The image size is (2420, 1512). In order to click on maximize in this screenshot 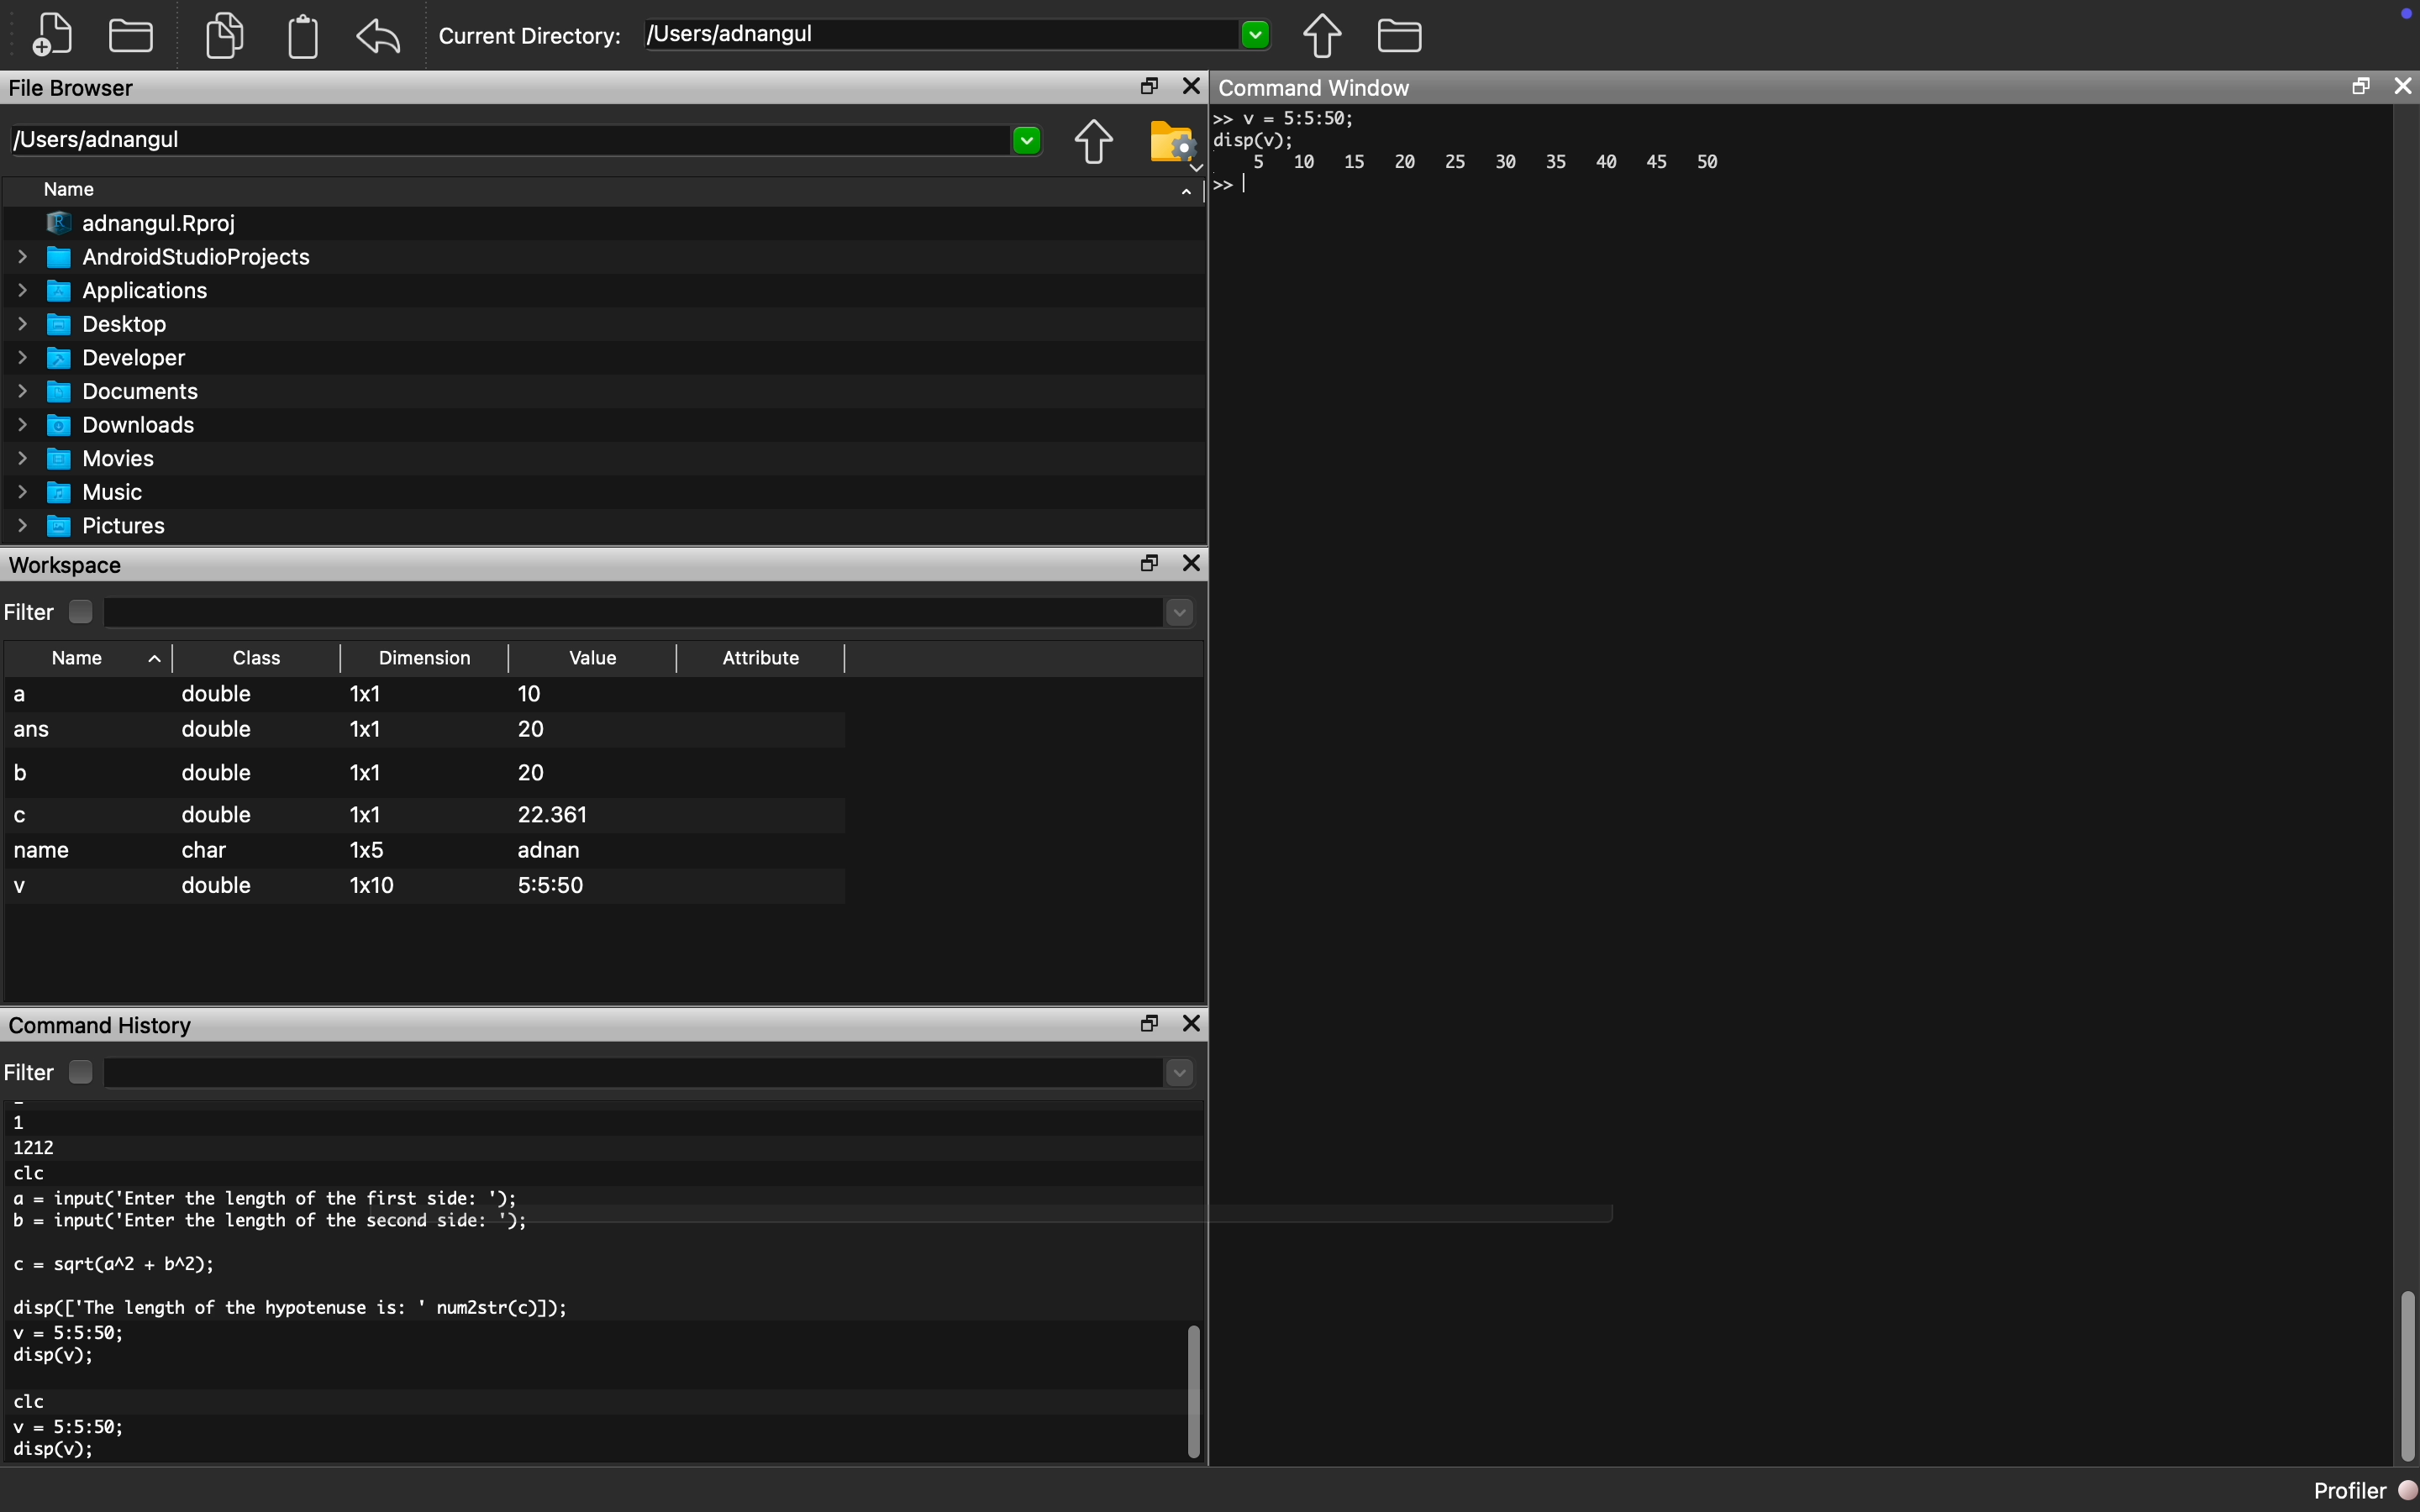, I will do `click(1148, 87)`.